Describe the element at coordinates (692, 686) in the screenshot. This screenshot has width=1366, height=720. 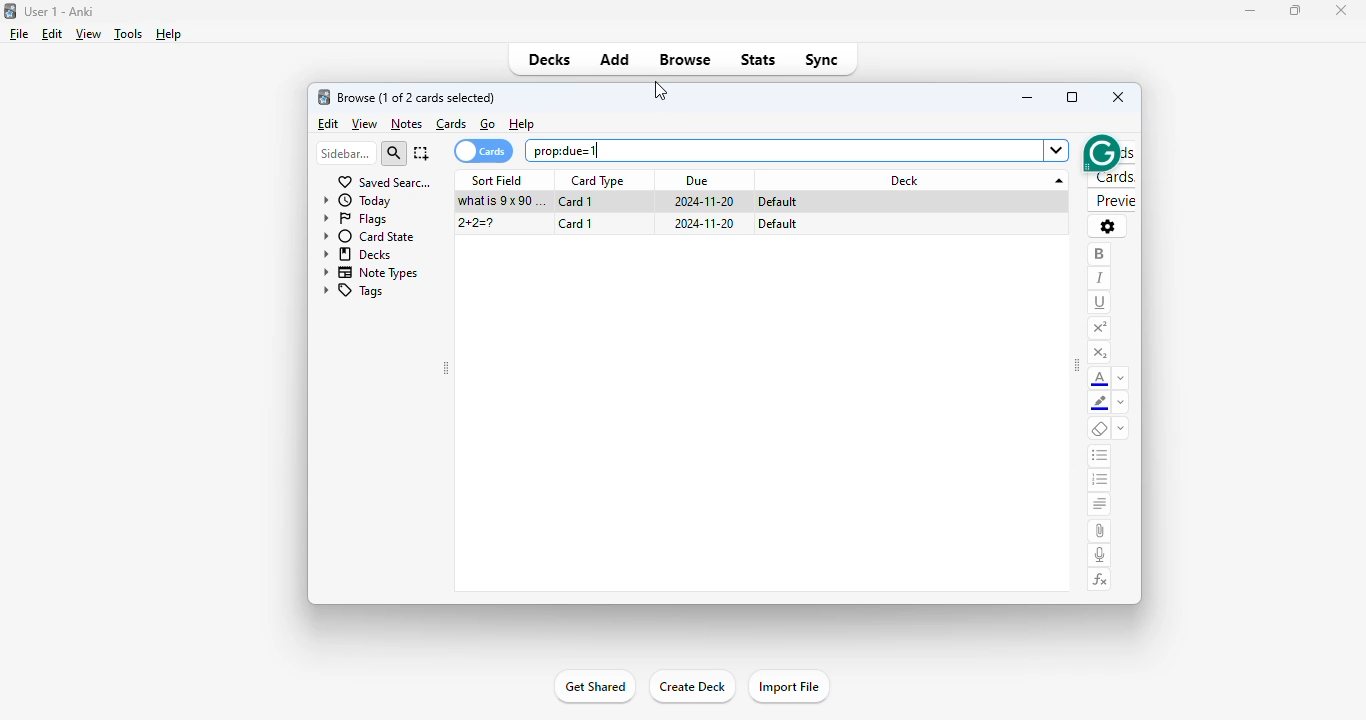
I see `create deck` at that location.